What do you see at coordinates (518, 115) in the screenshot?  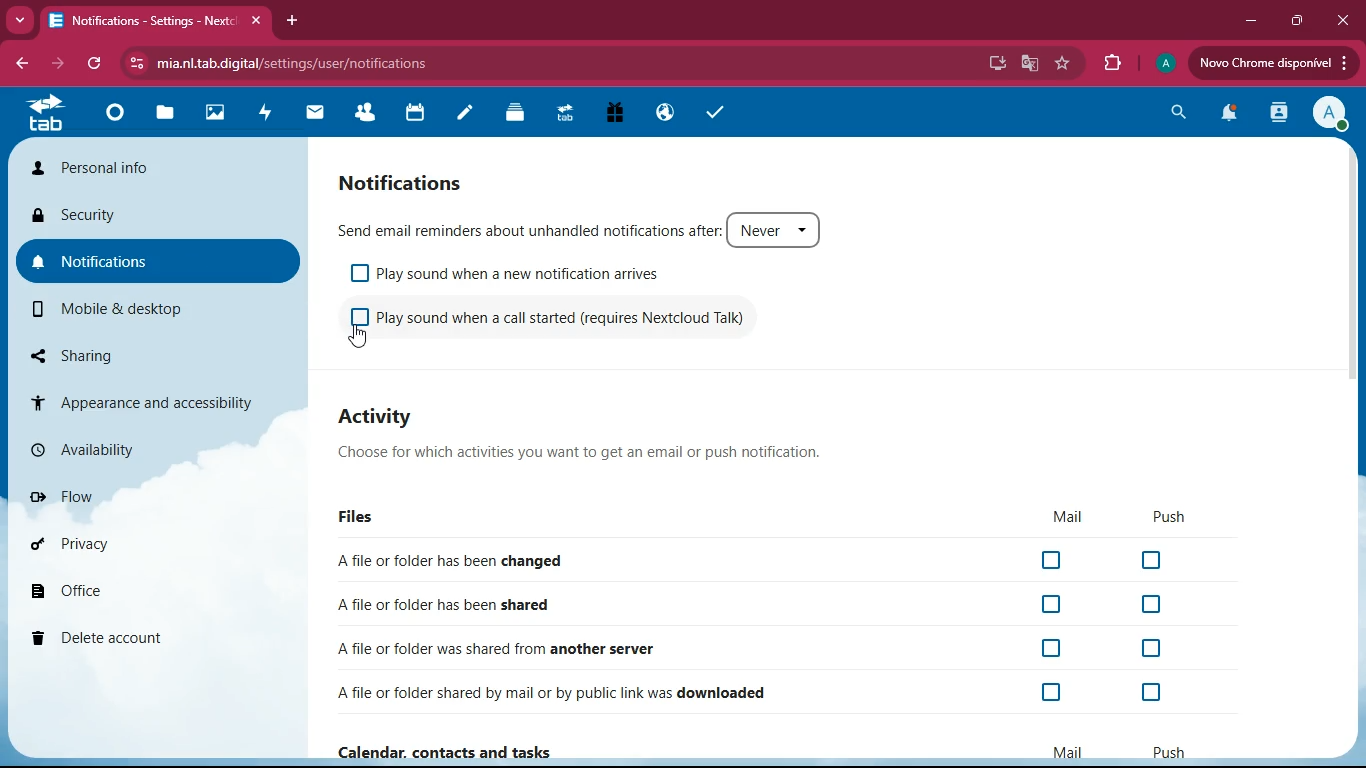 I see `layers` at bounding box center [518, 115].